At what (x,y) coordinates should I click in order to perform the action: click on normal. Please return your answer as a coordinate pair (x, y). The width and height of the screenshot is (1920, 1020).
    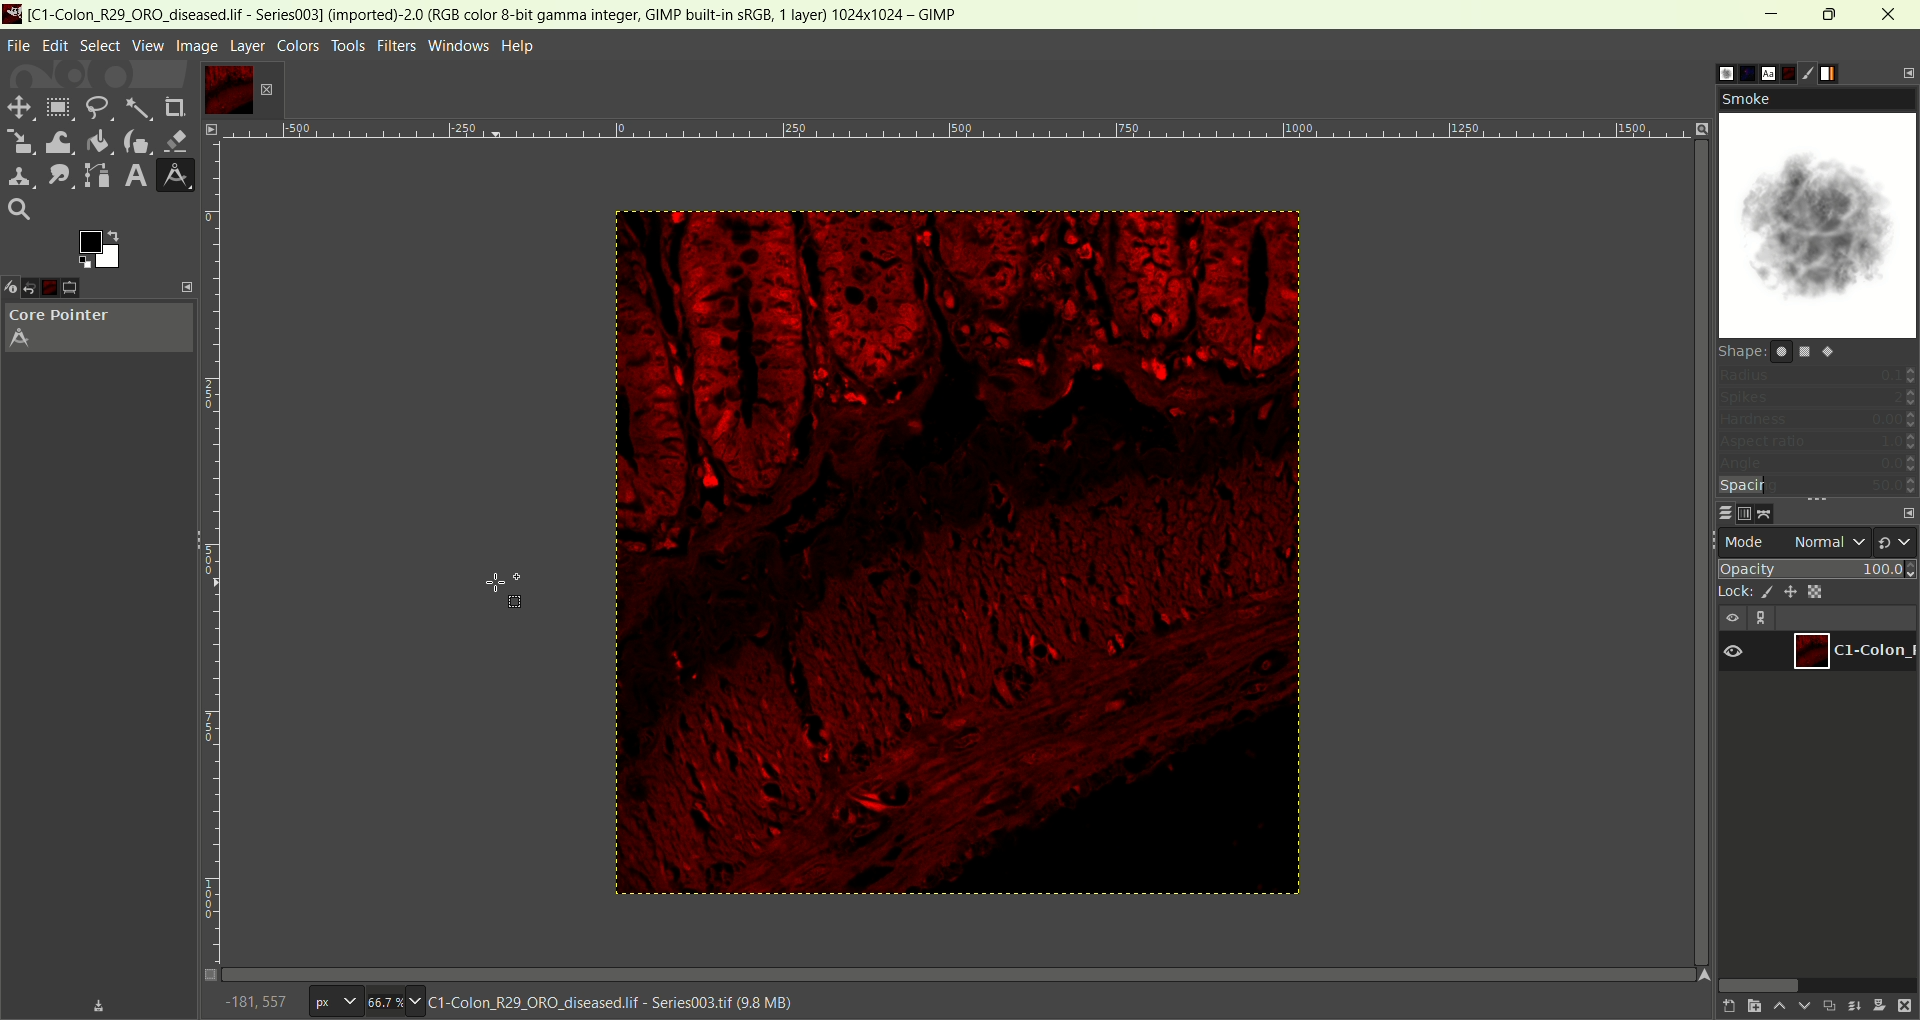
    Looking at the image, I should click on (1829, 541).